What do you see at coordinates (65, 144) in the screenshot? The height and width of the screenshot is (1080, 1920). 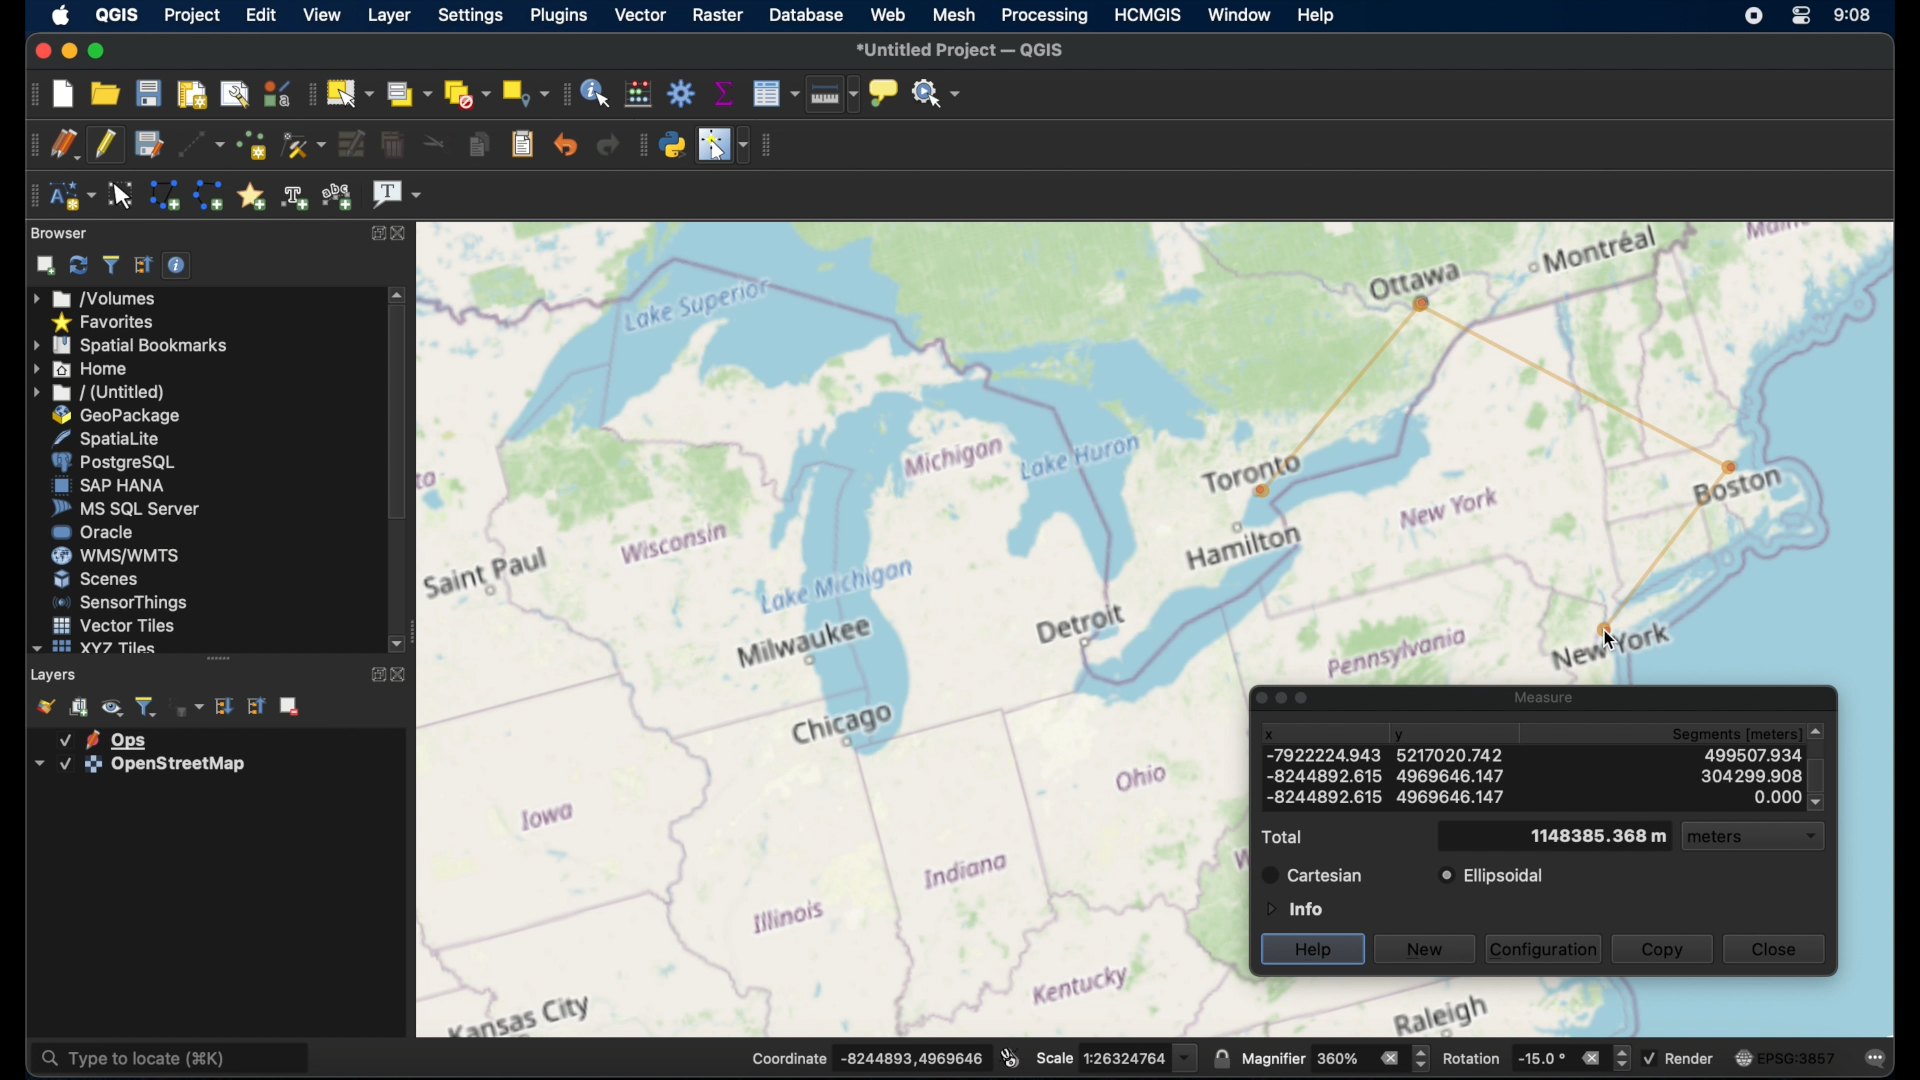 I see `current edits` at bounding box center [65, 144].